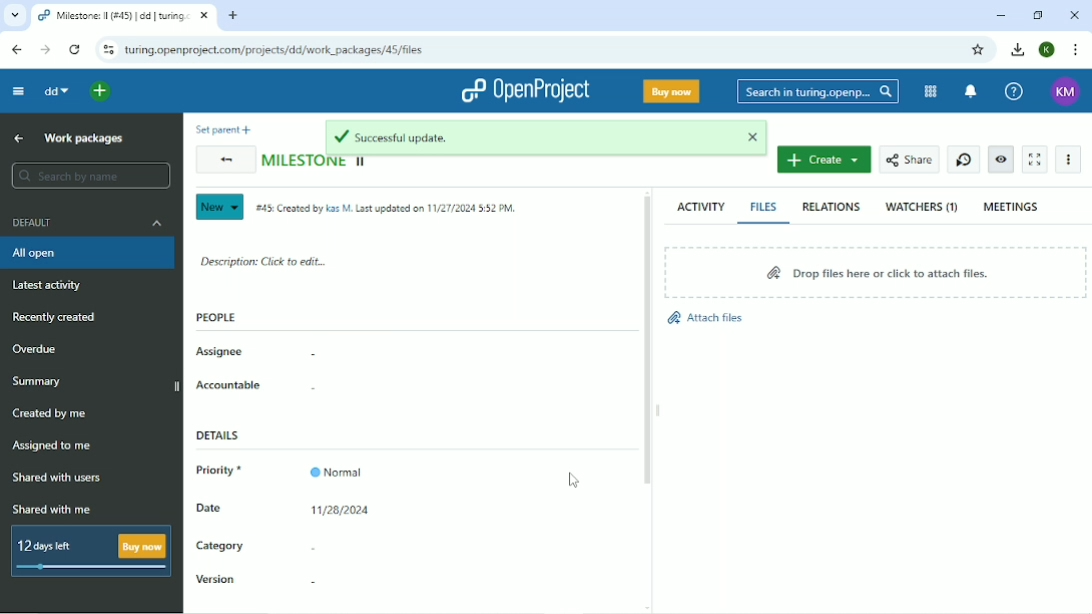 The image size is (1092, 614). I want to click on Close, so click(1075, 14).